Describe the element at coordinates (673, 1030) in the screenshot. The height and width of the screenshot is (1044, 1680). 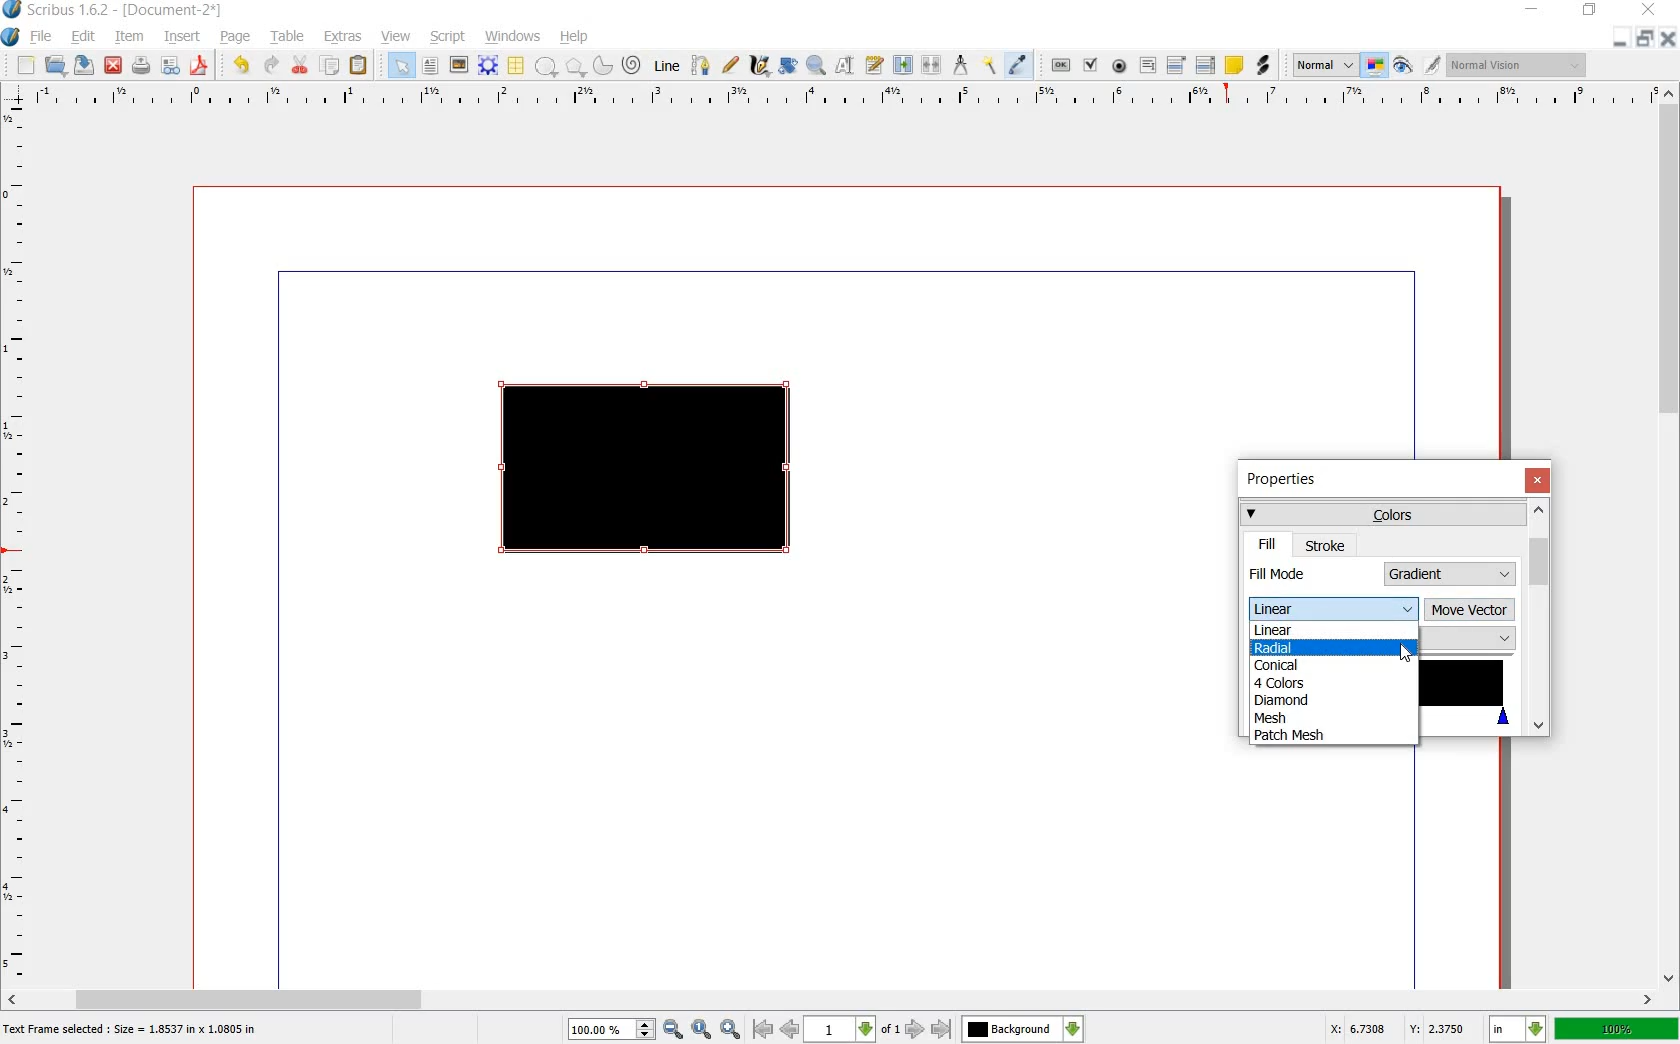
I see `zoom out` at that location.